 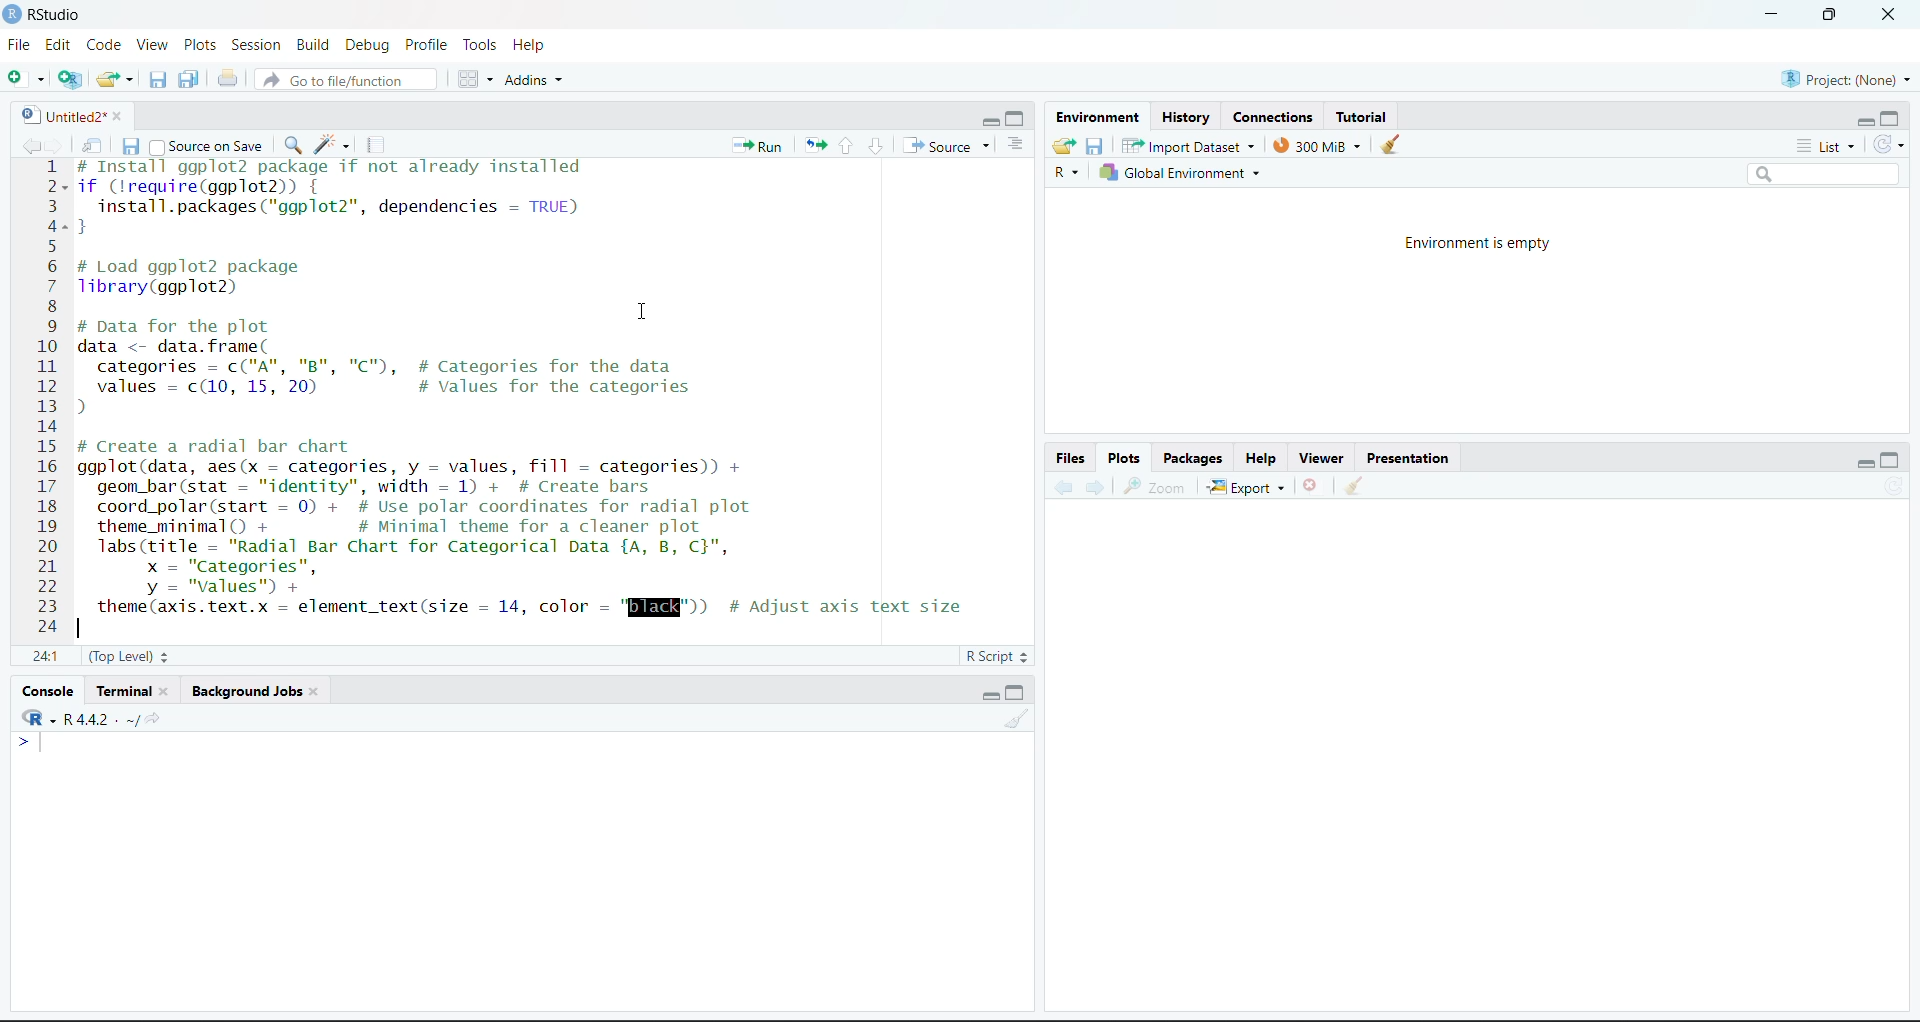 What do you see at coordinates (85, 630) in the screenshot?
I see `typing cursor` at bounding box center [85, 630].